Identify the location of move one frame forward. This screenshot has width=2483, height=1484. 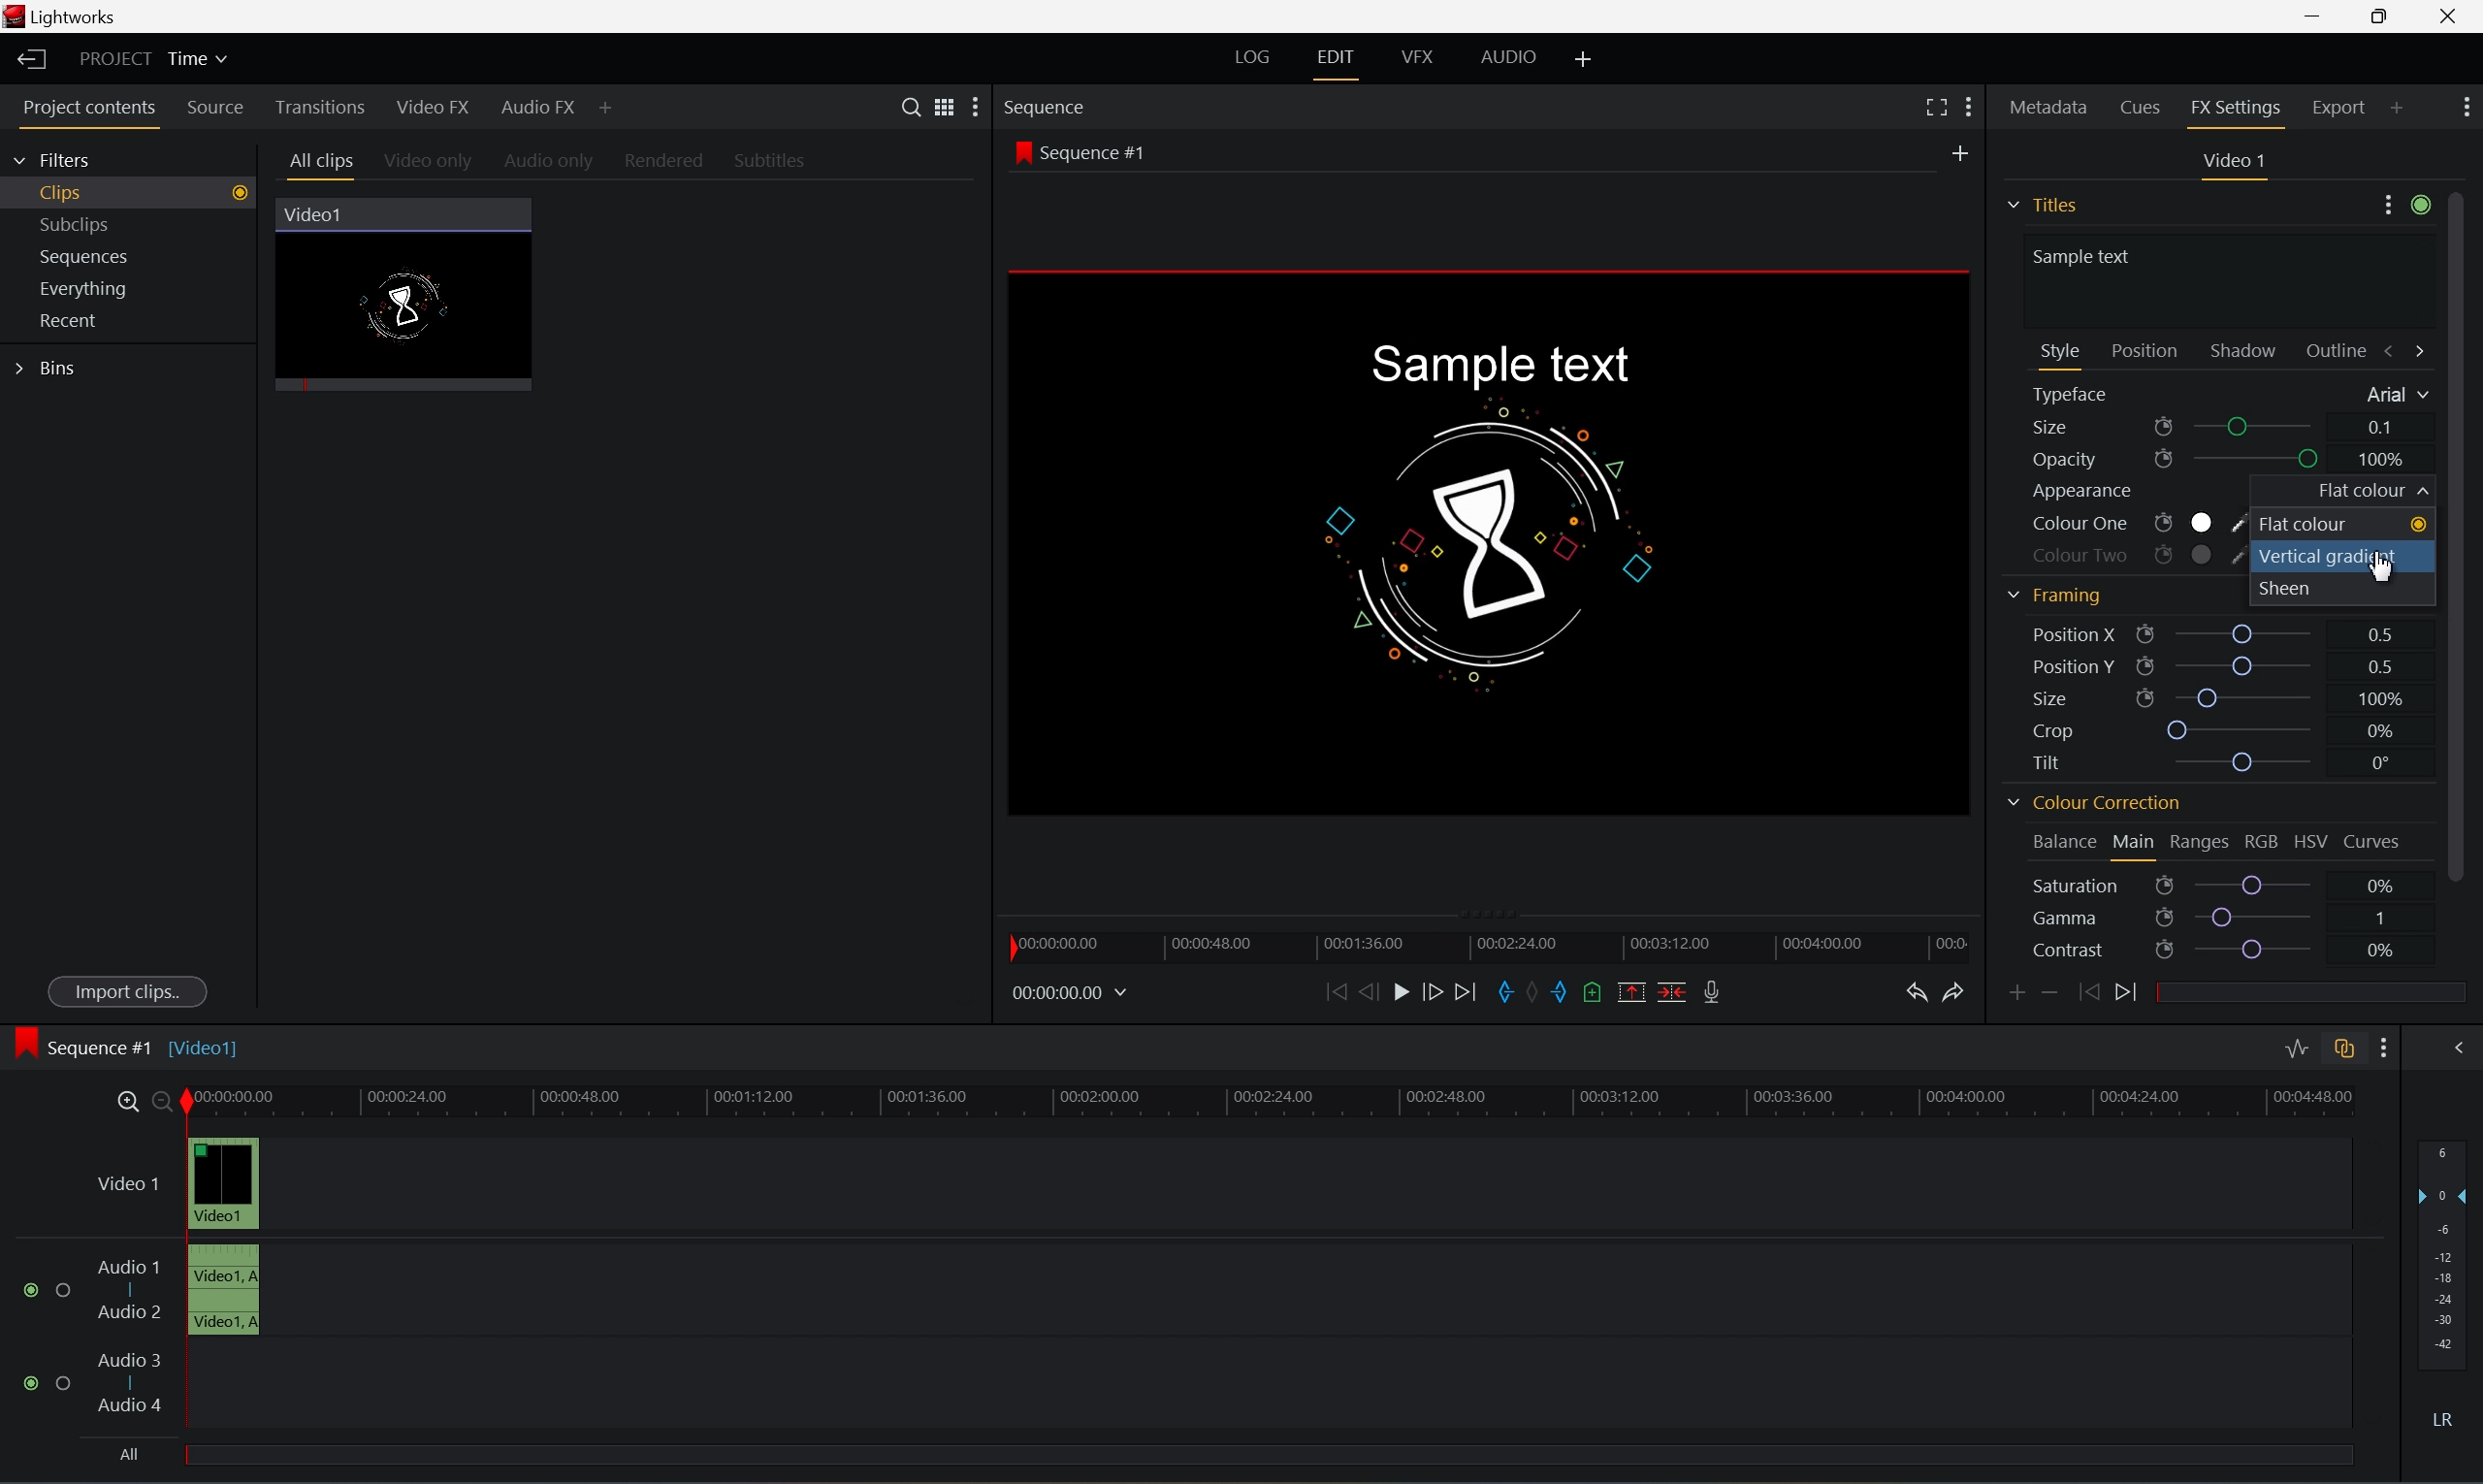
(1441, 992).